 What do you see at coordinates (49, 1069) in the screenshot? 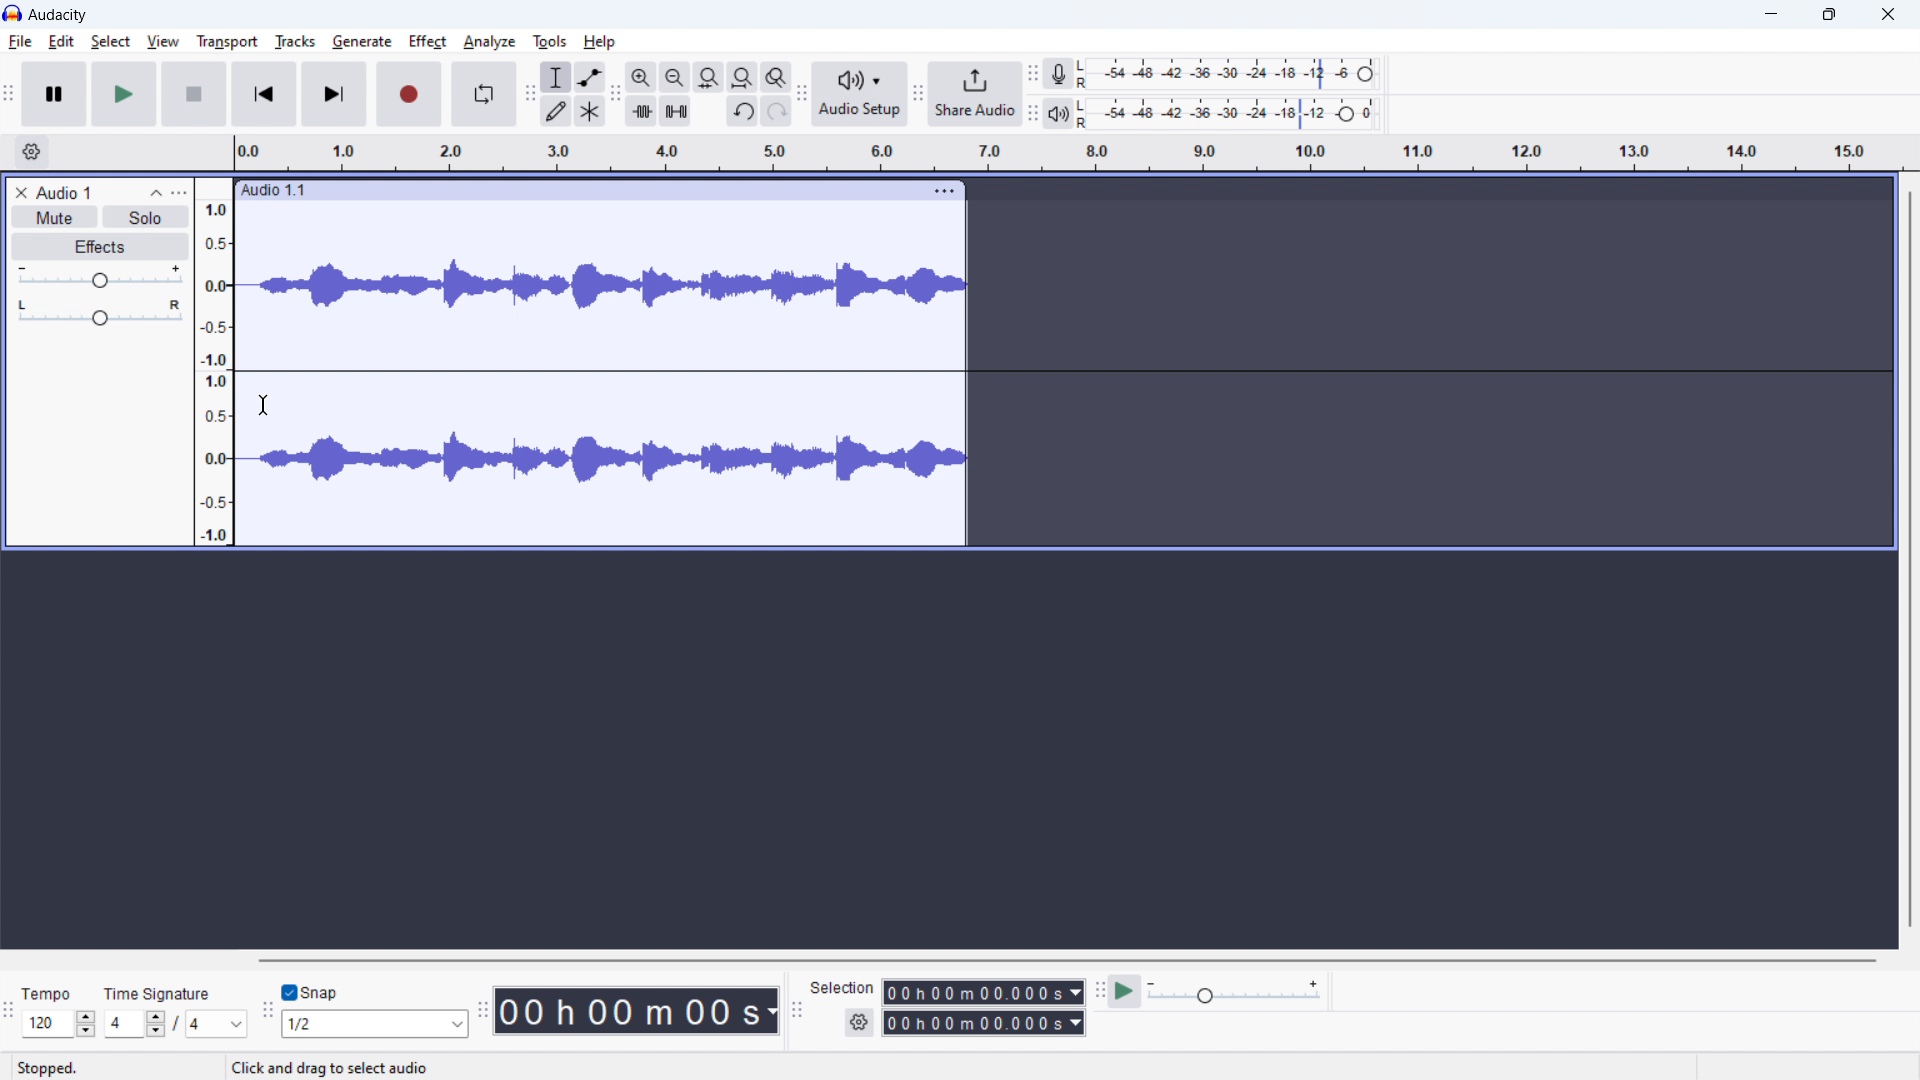
I see `stopped` at bounding box center [49, 1069].